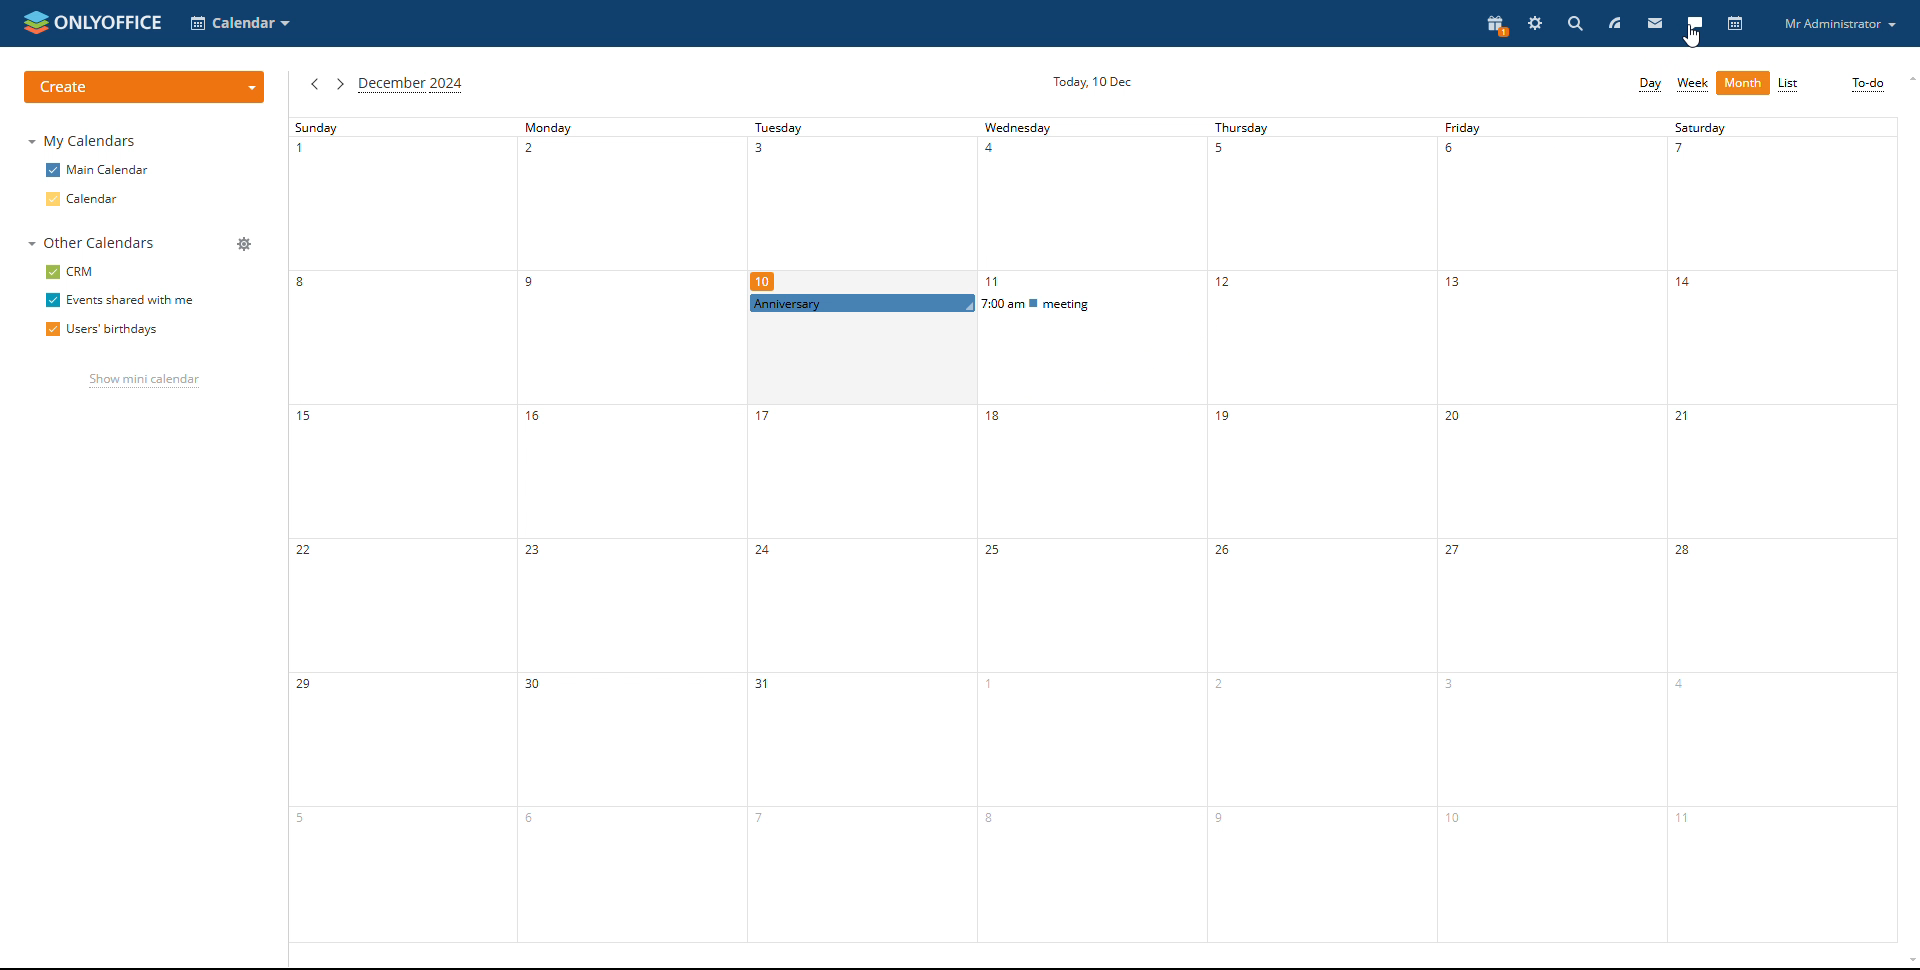 The height and width of the screenshot is (970, 1920). What do you see at coordinates (1694, 23) in the screenshot?
I see `talk` at bounding box center [1694, 23].